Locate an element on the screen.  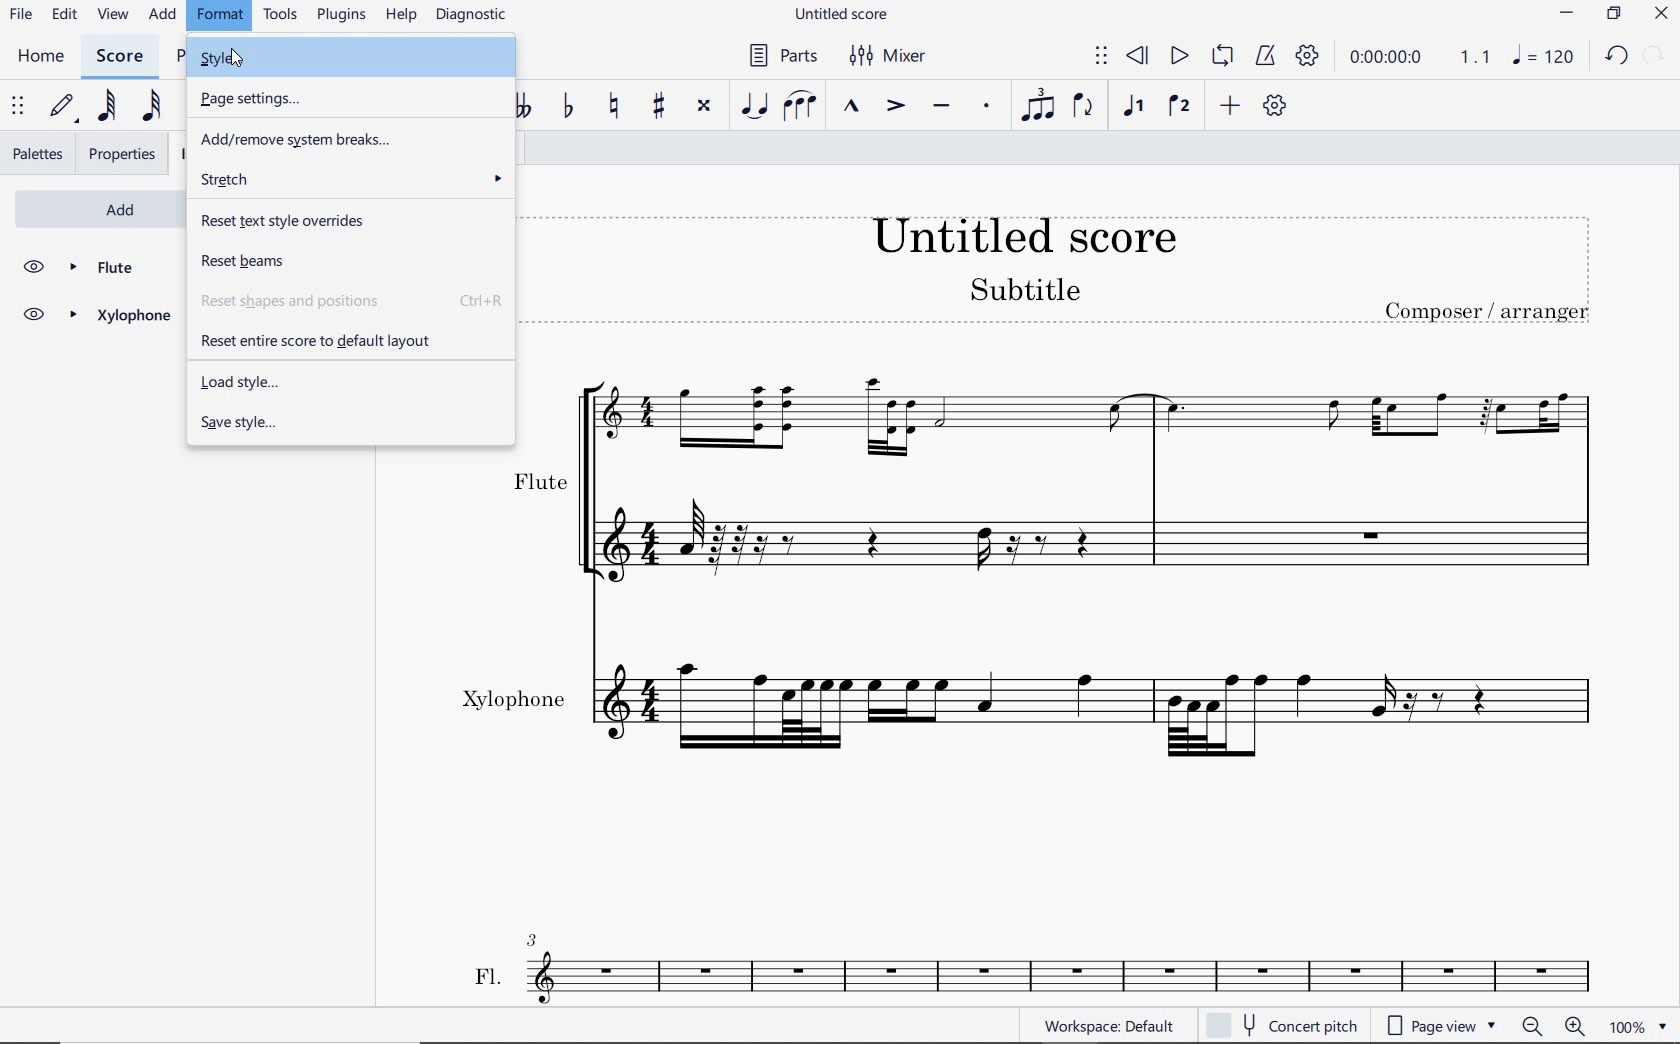
reset beams is located at coordinates (350, 262).